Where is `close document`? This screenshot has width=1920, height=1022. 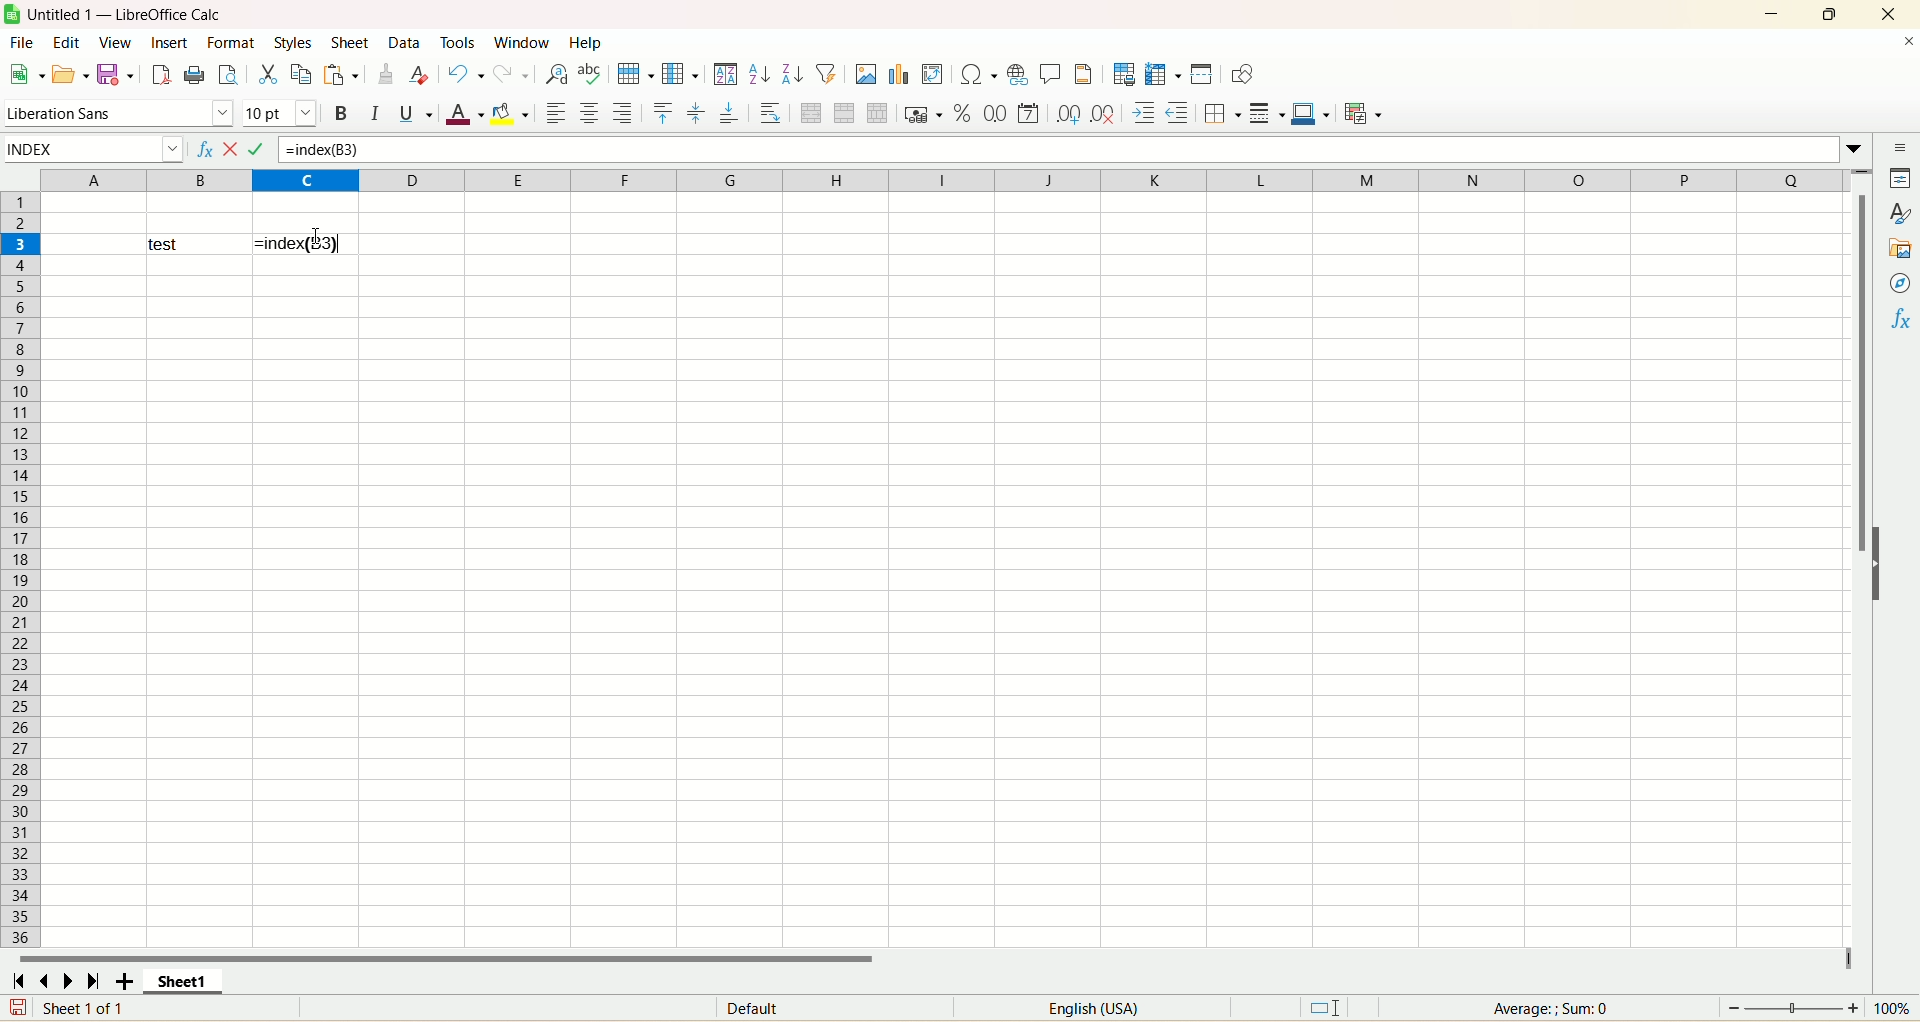
close document is located at coordinates (1906, 42).